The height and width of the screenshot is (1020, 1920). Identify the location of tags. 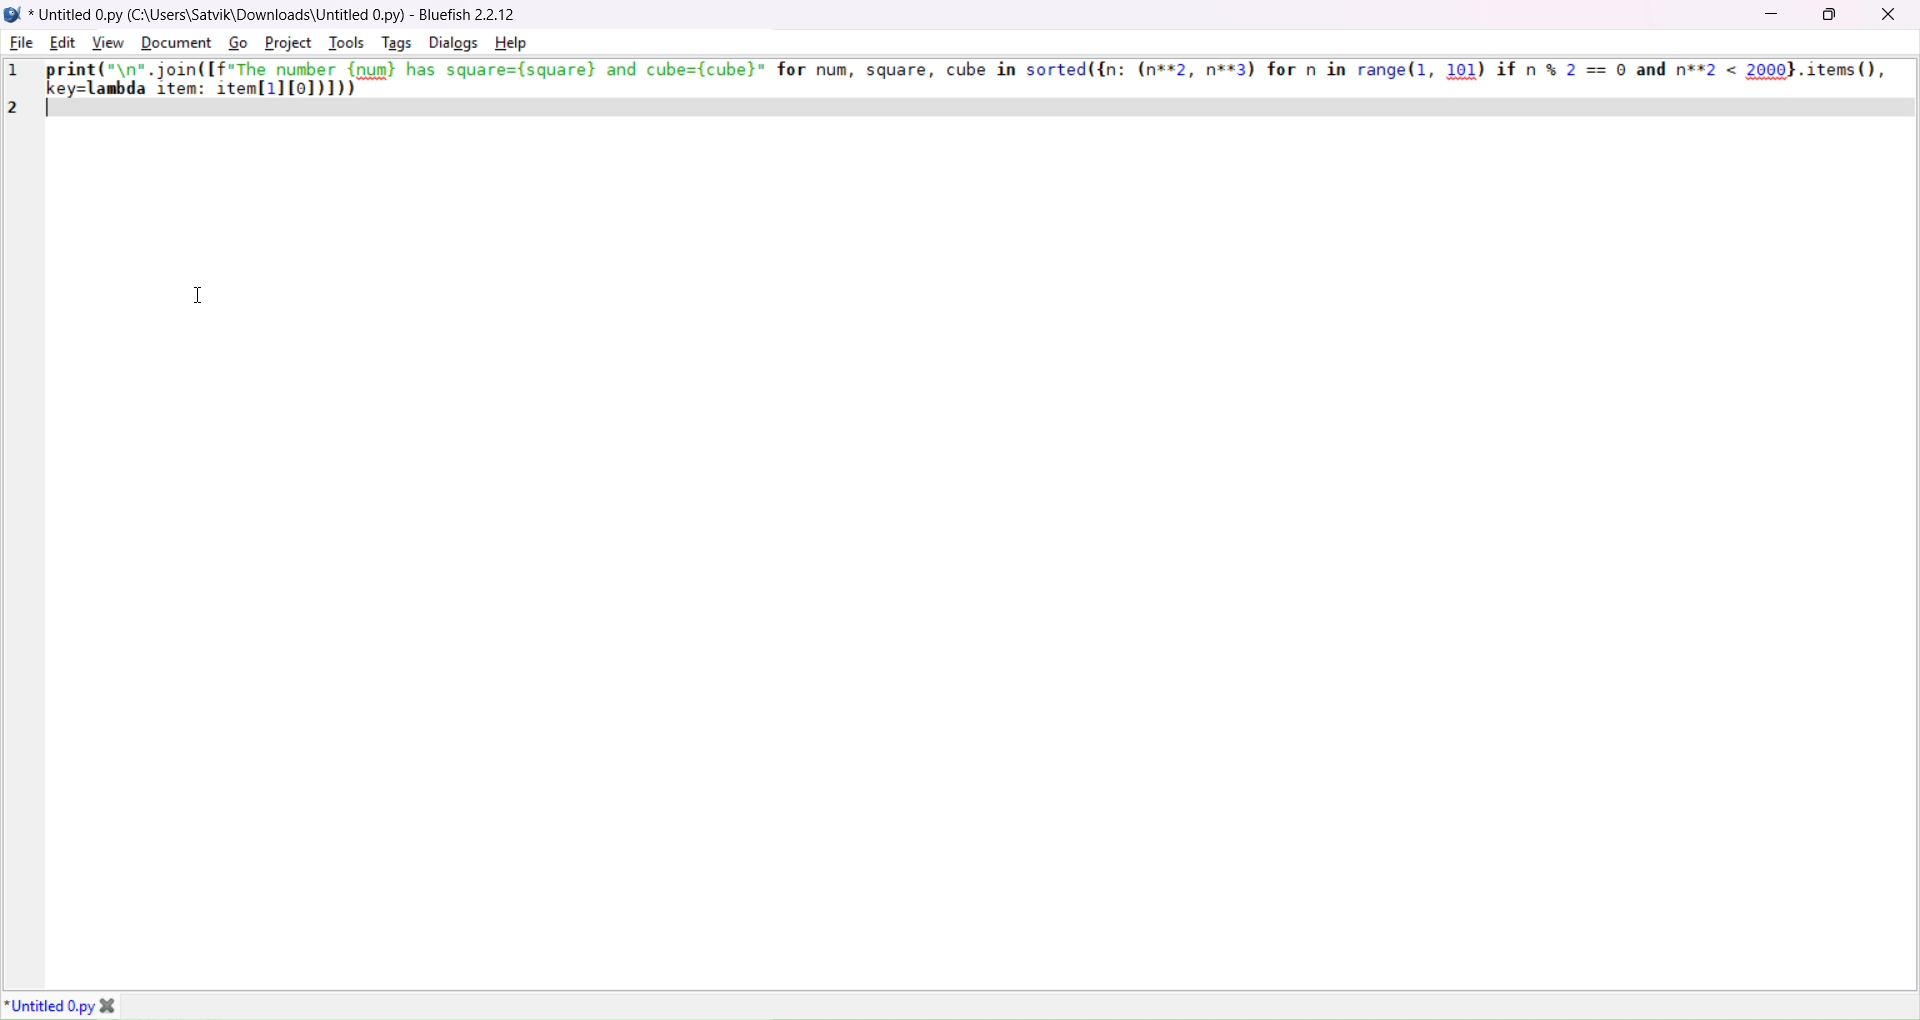
(394, 43).